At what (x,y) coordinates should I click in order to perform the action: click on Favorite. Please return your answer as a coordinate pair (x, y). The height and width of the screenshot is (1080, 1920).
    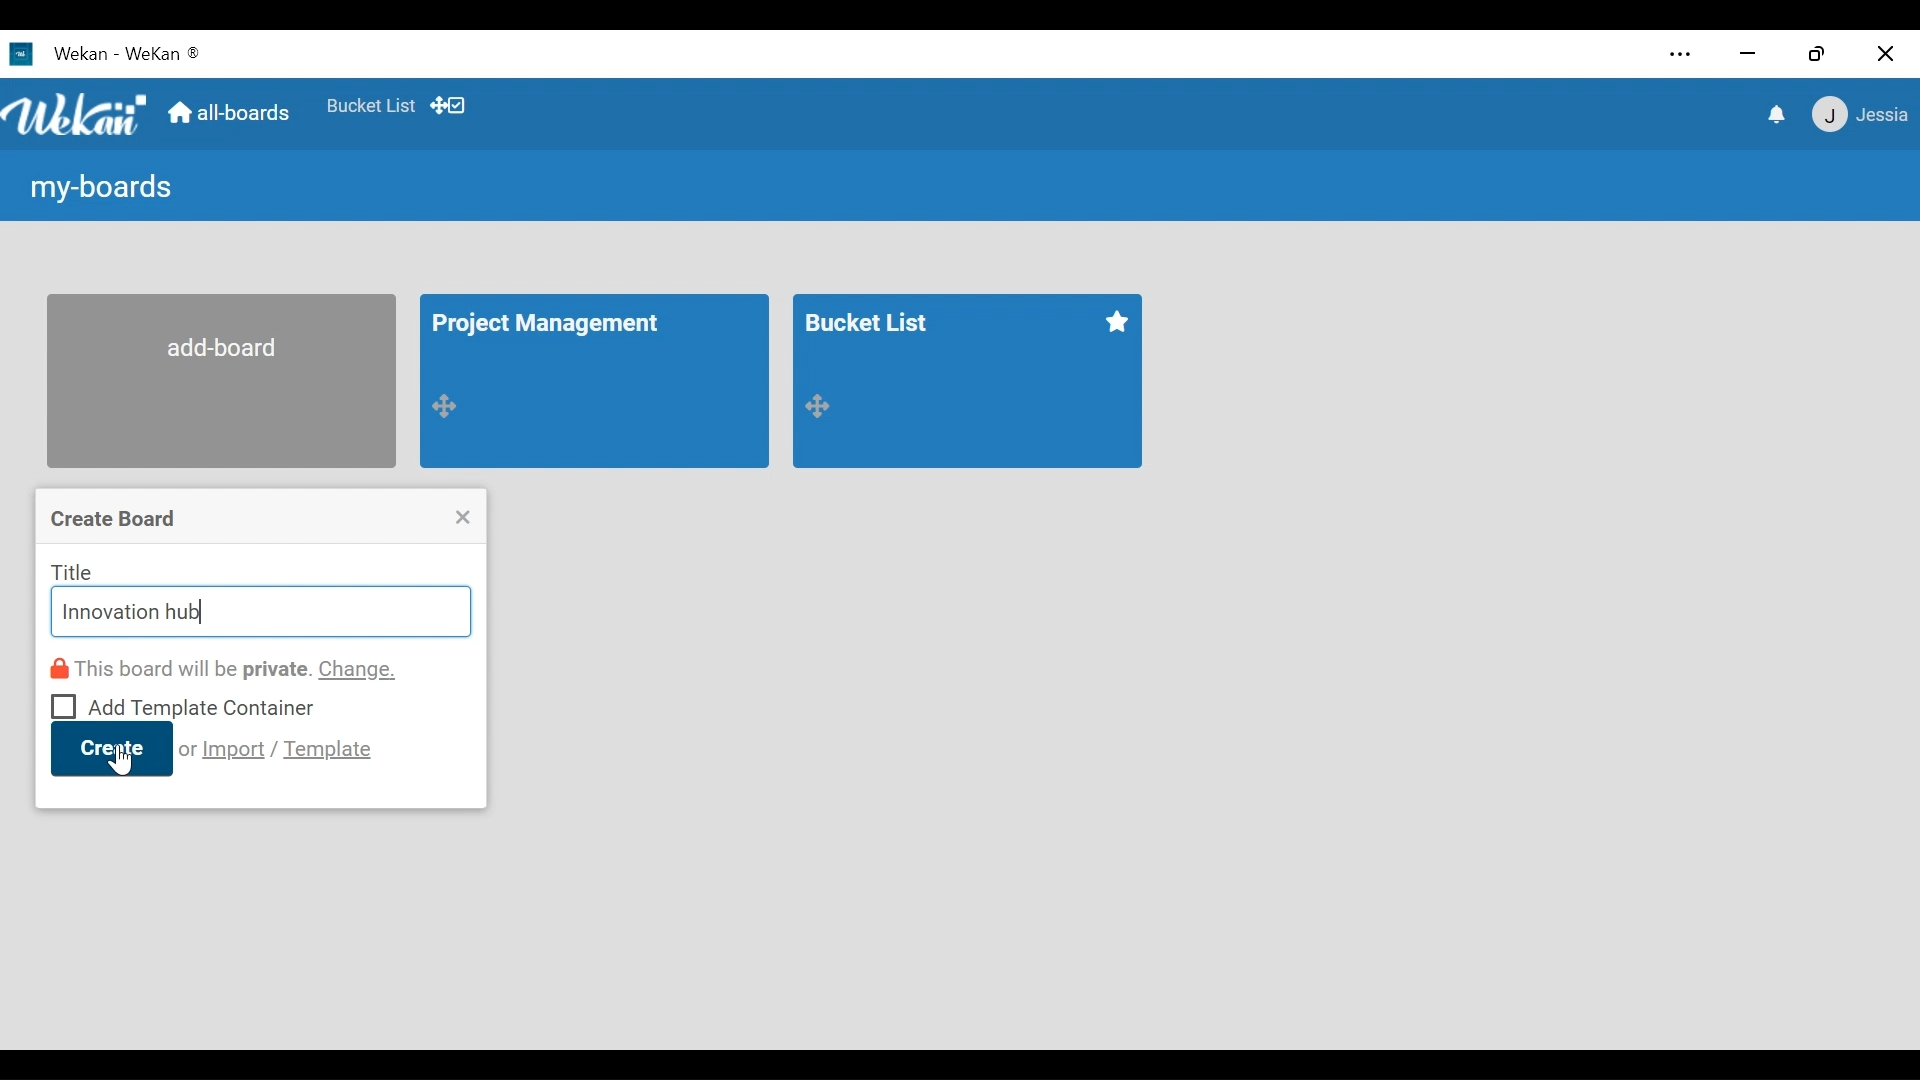
    Looking at the image, I should click on (1115, 322).